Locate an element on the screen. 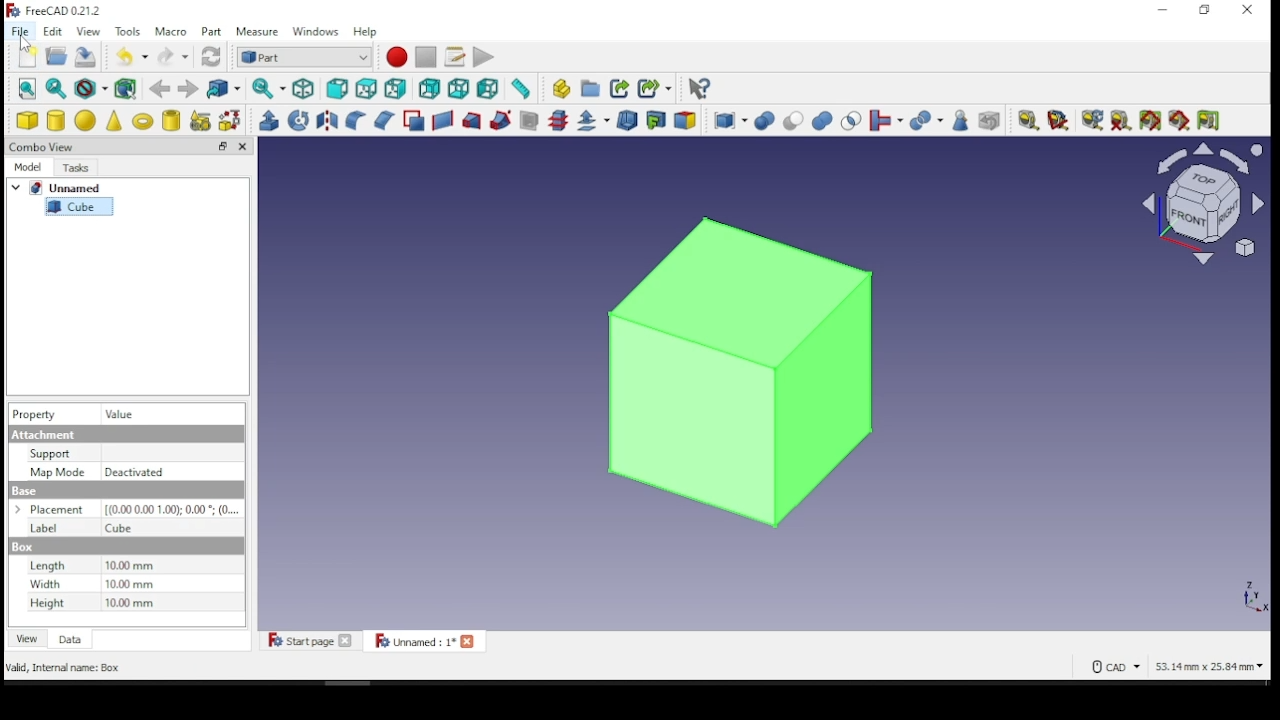 The height and width of the screenshot is (720, 1280). CAD 53.14 mm x 25.84 mm is located at coordinates (1179, 666).